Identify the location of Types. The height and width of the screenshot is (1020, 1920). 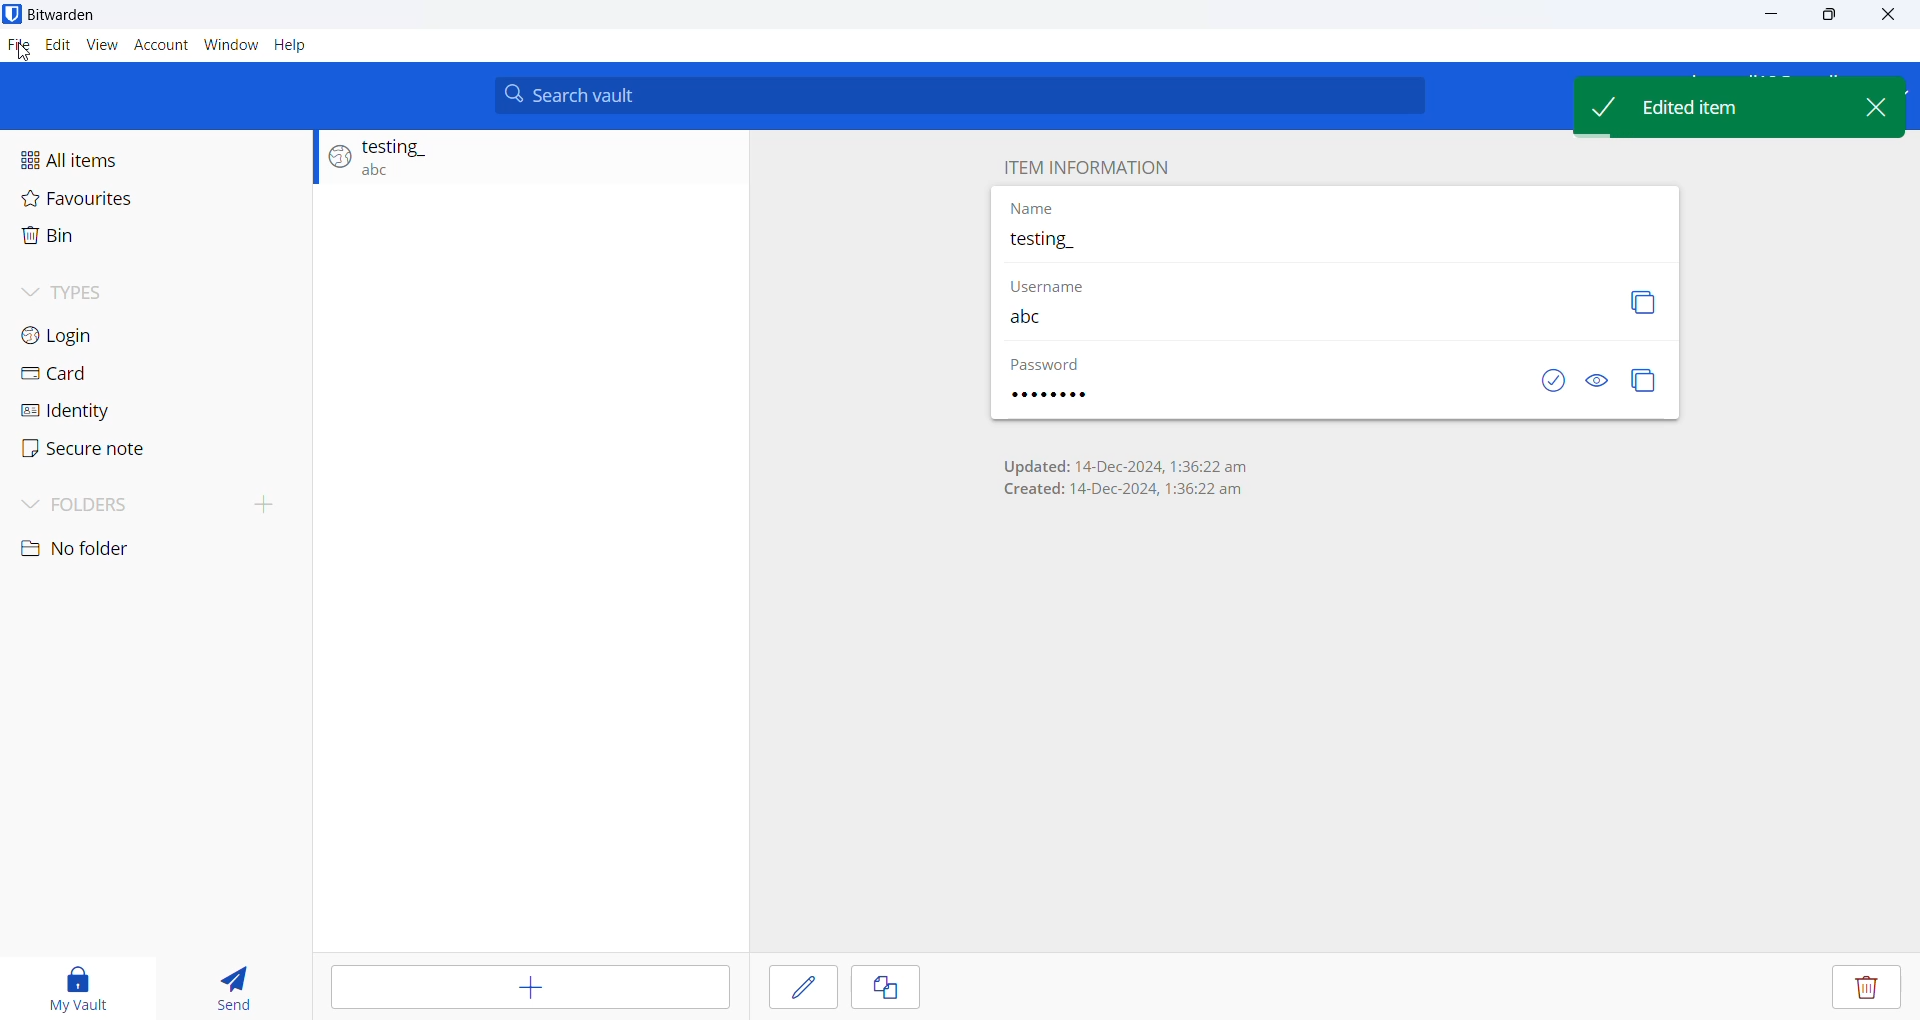
(147, 288).